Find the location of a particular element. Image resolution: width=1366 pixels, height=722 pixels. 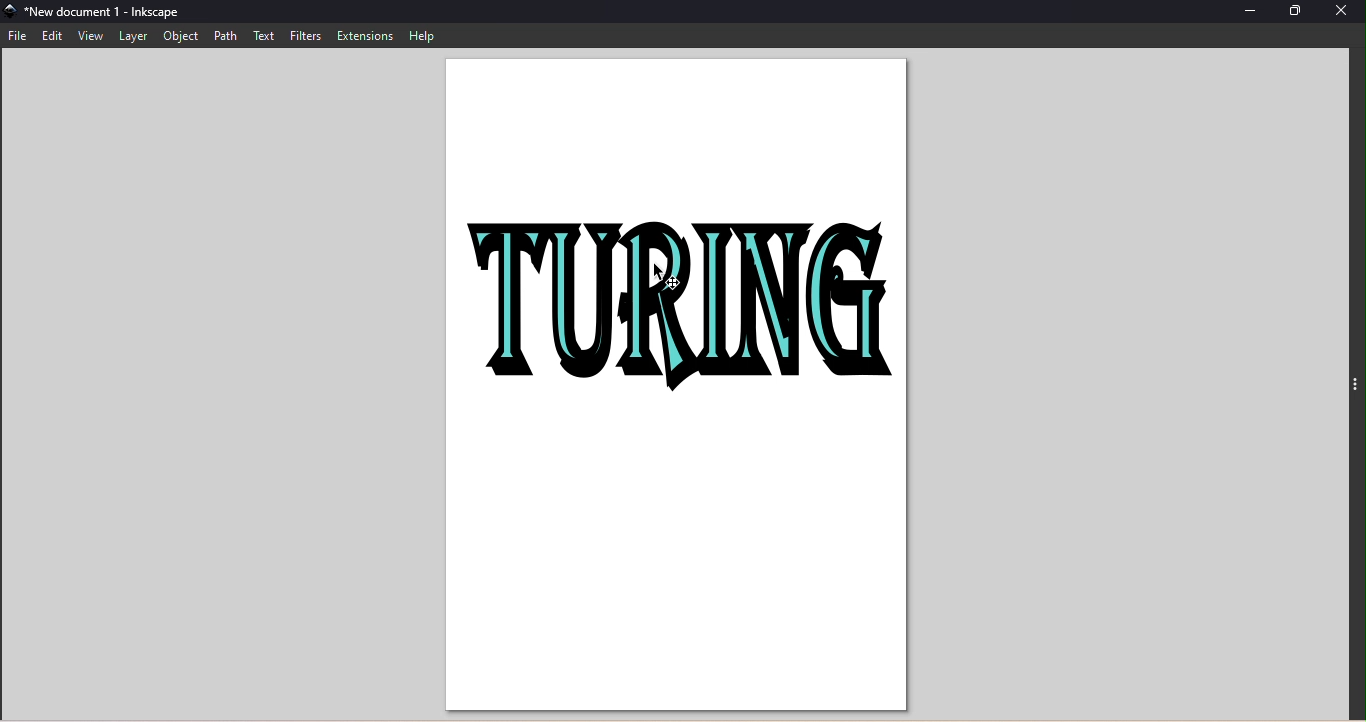

Edit is located at coordinates (52, 38).